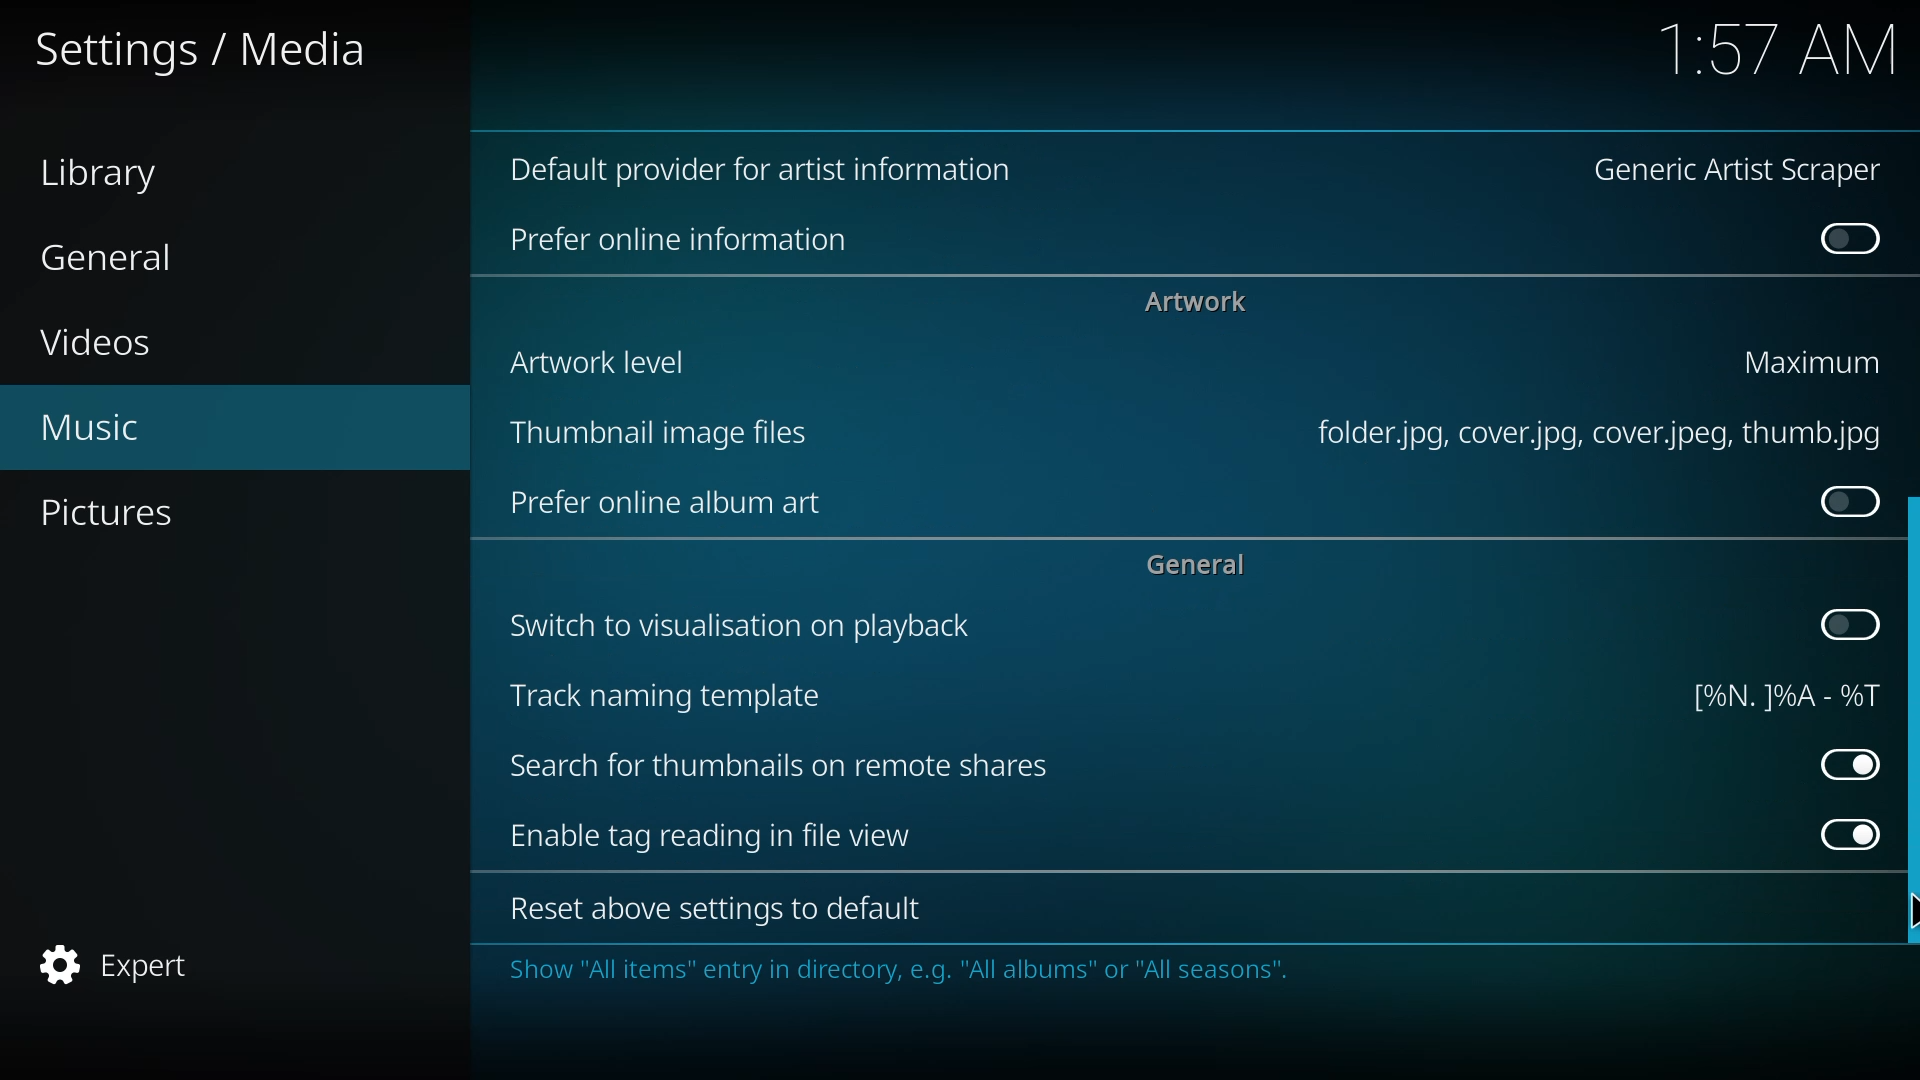 The height and width of the screenshot is (1080, 1920). I want to click on enabled, so click(1848, 763).